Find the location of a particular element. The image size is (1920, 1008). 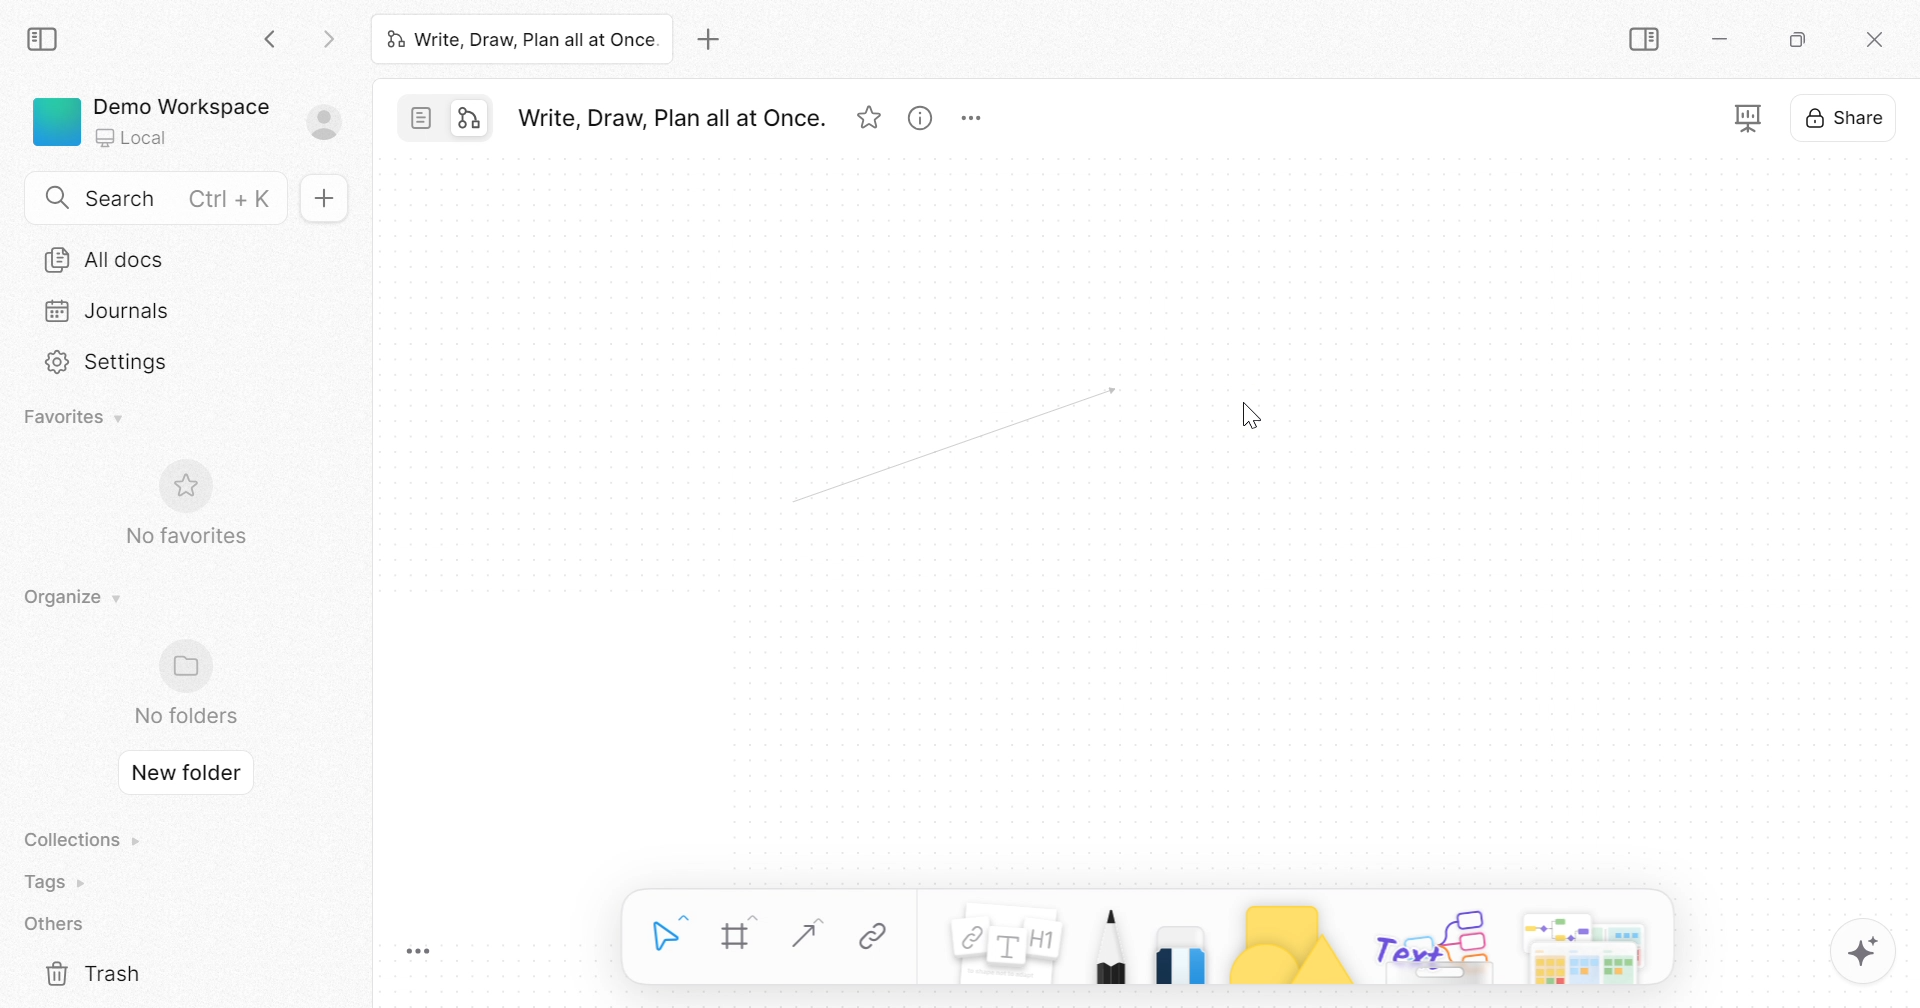

Green color is located at coordinates (57, 120).